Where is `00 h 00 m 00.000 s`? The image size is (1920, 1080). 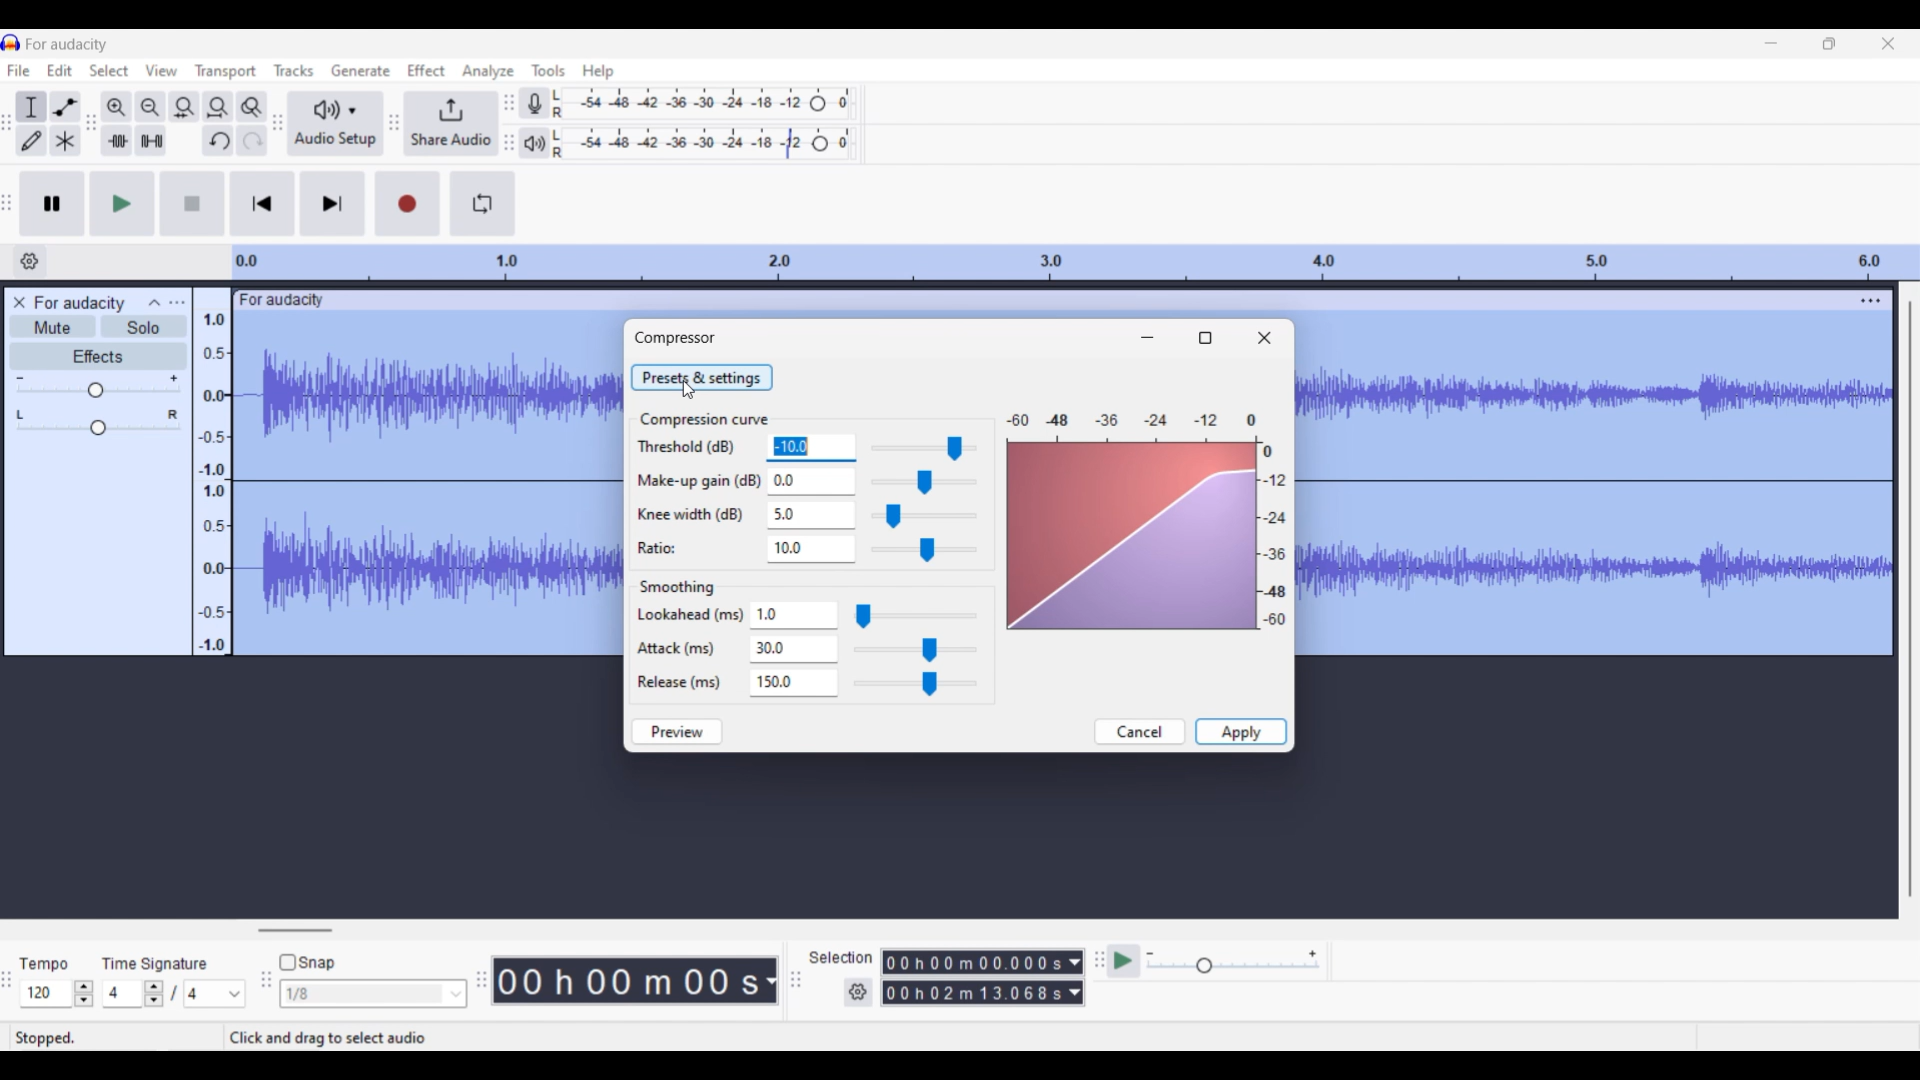
00 h 00 m 00.000 s is located at coordinates (973, 978).